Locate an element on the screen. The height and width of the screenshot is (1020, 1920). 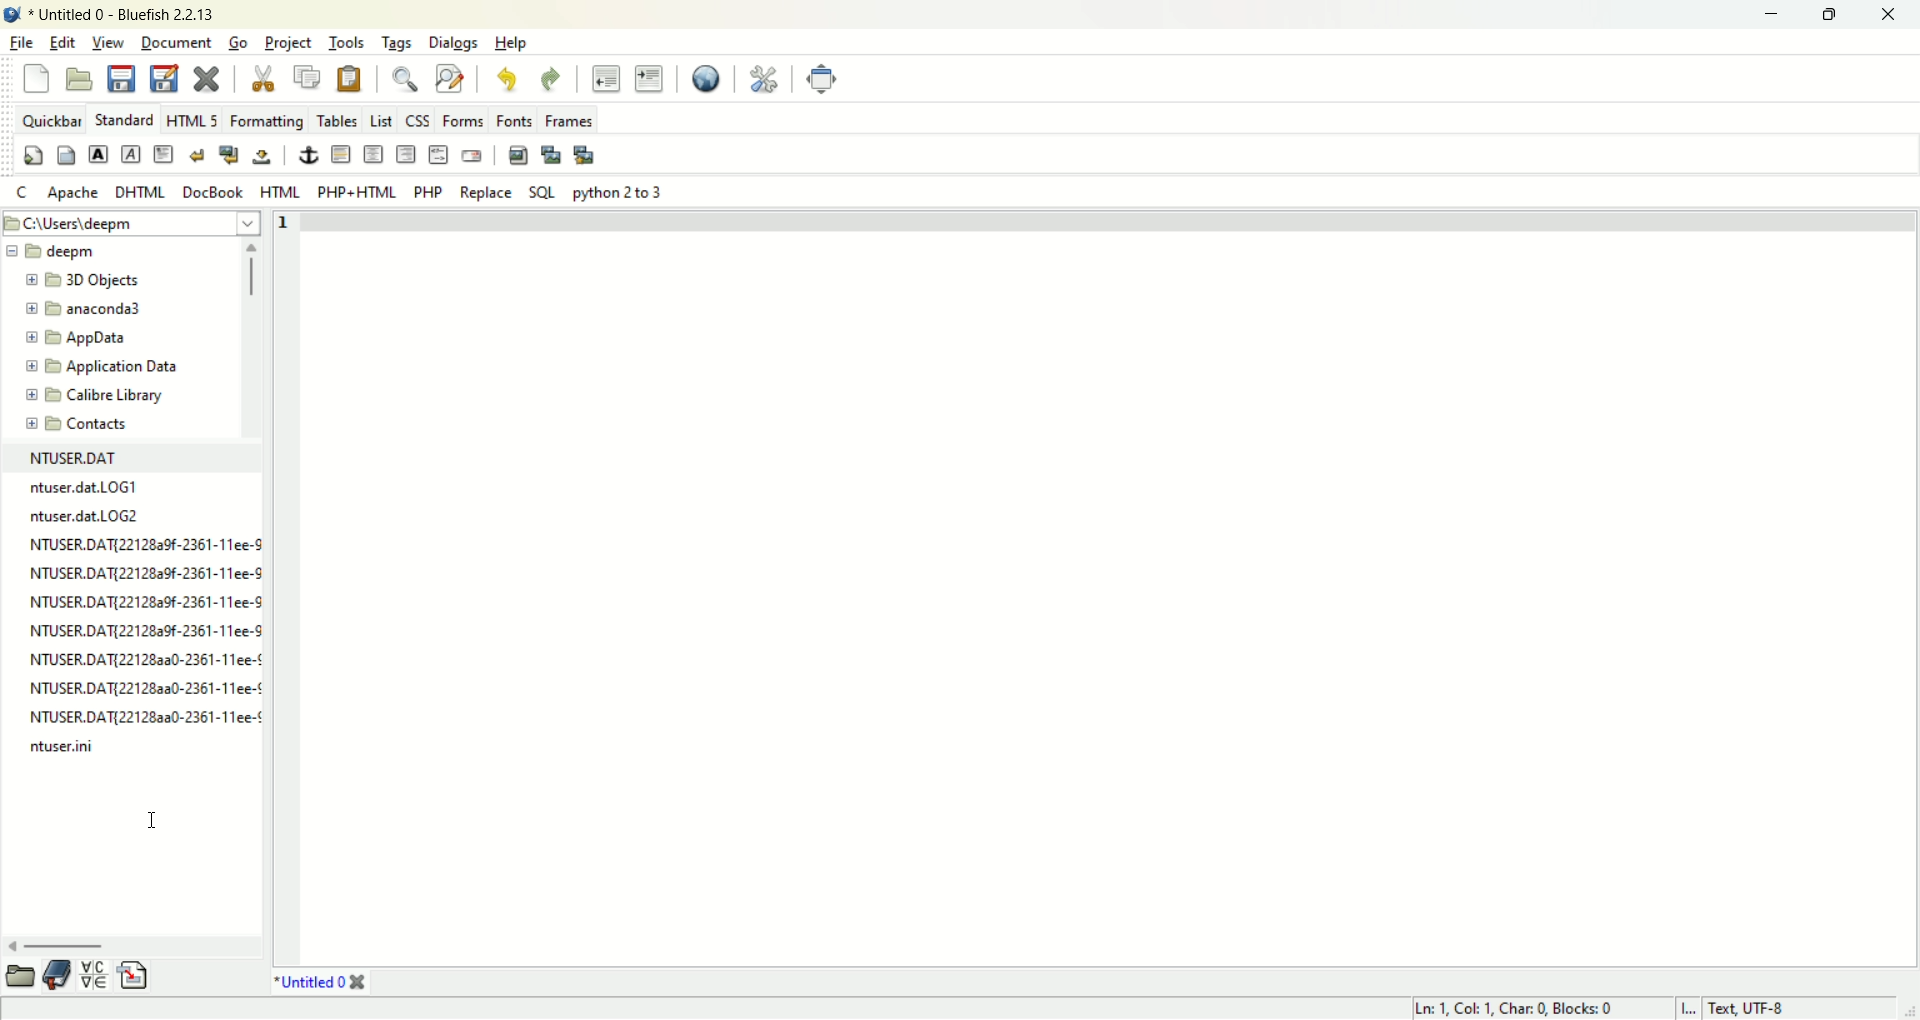
editor is located at coordinates (1114, 586).